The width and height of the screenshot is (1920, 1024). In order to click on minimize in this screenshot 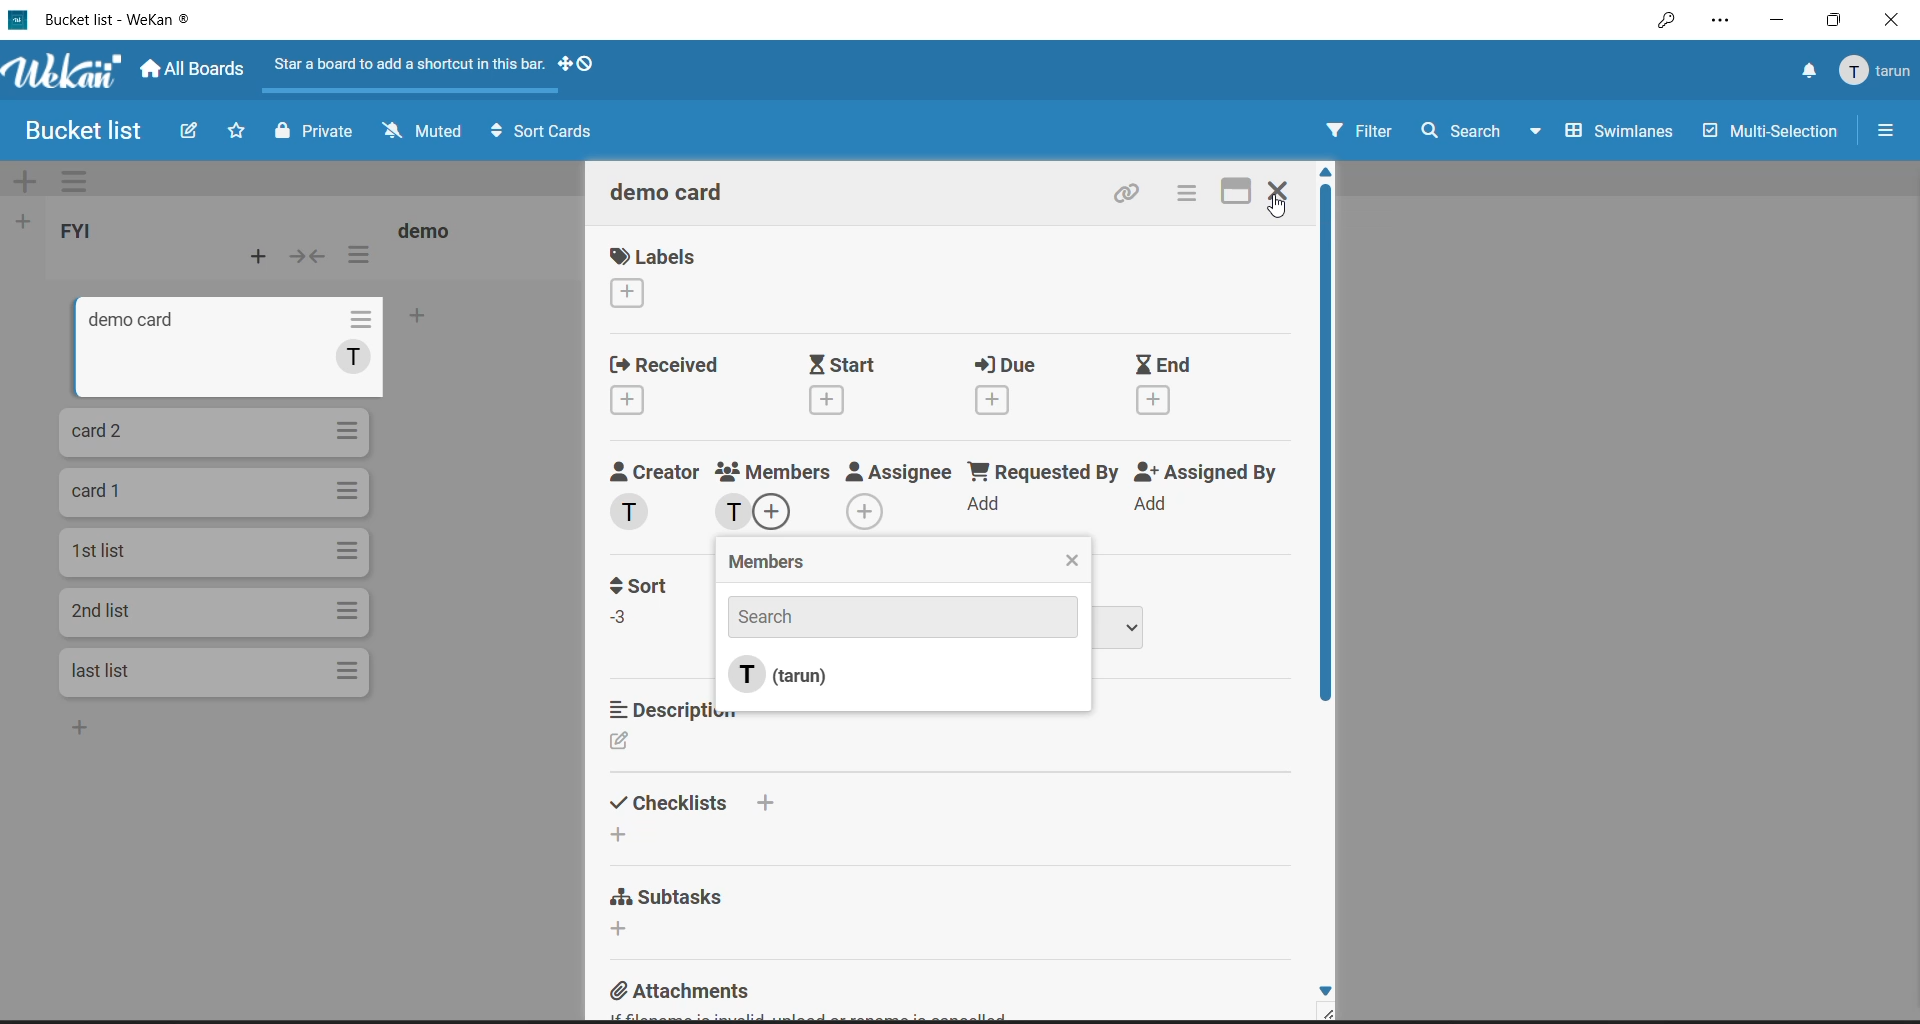, I will do `click(1772, 20)`.